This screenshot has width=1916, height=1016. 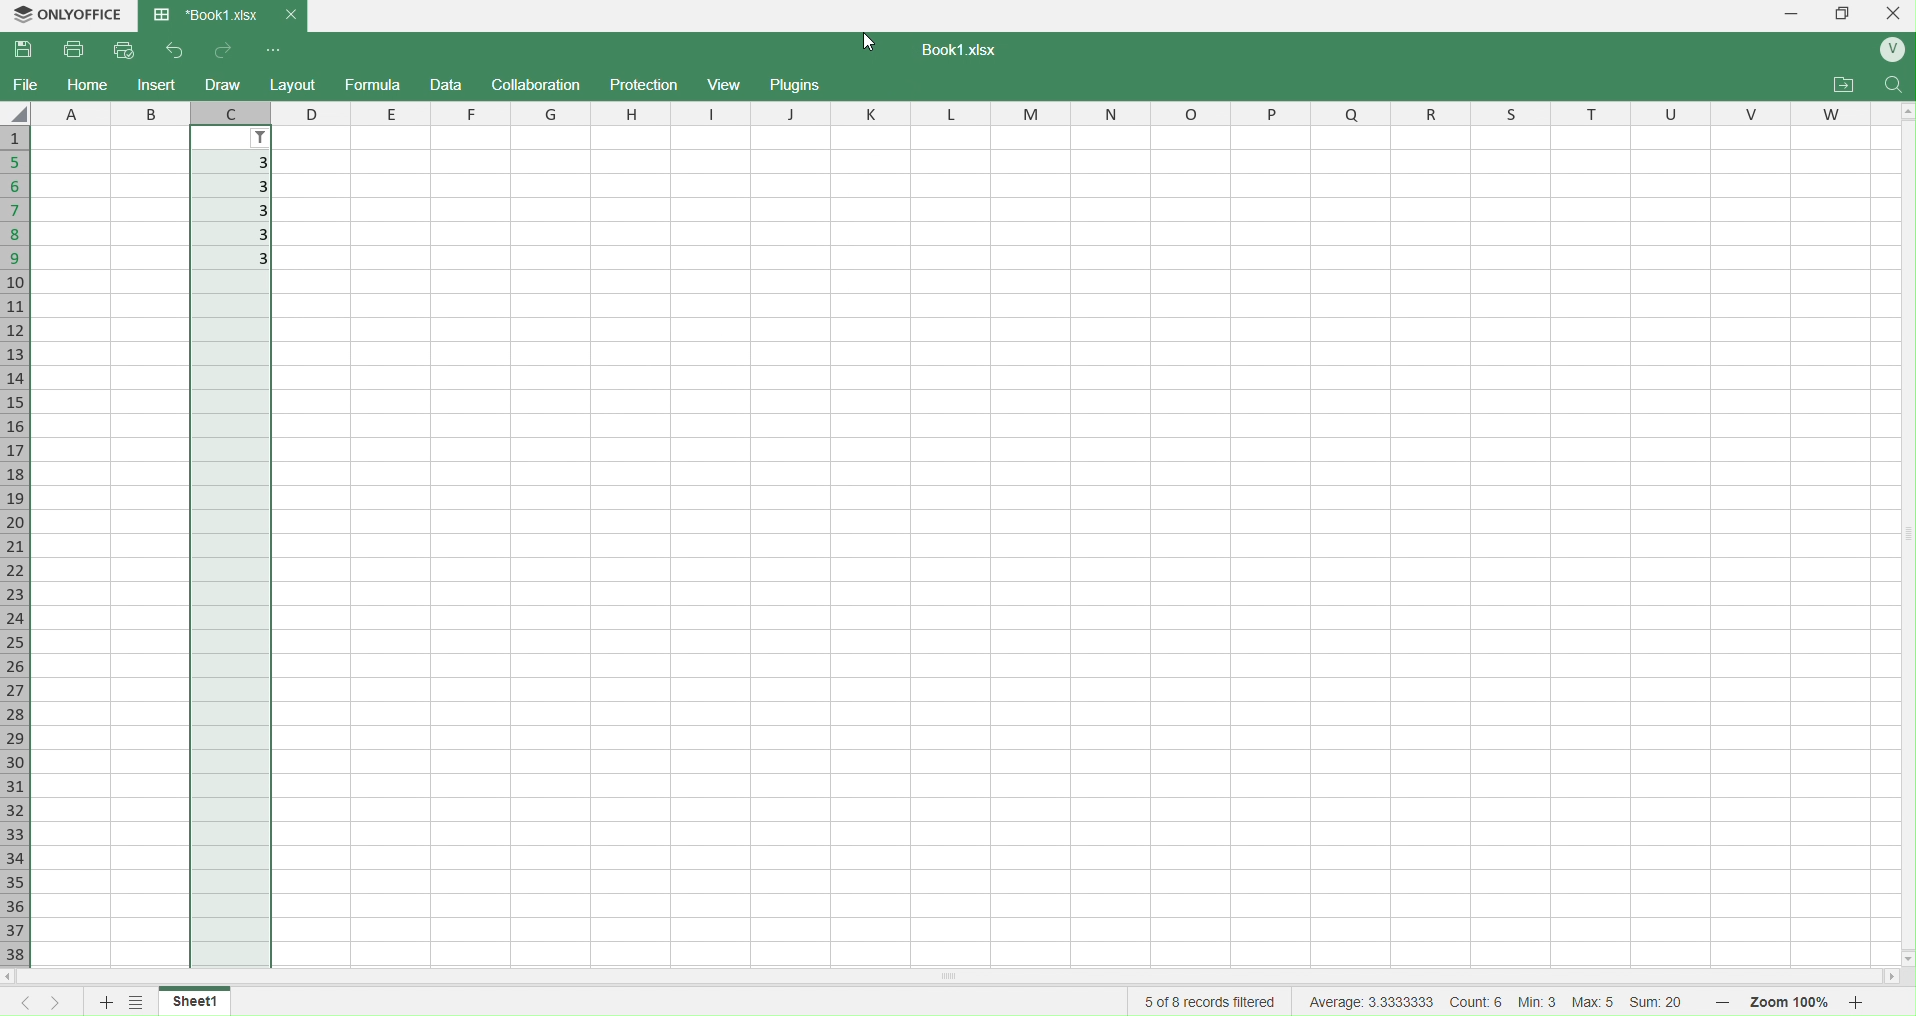 I want to click on undo, so click(x=168, y=52).